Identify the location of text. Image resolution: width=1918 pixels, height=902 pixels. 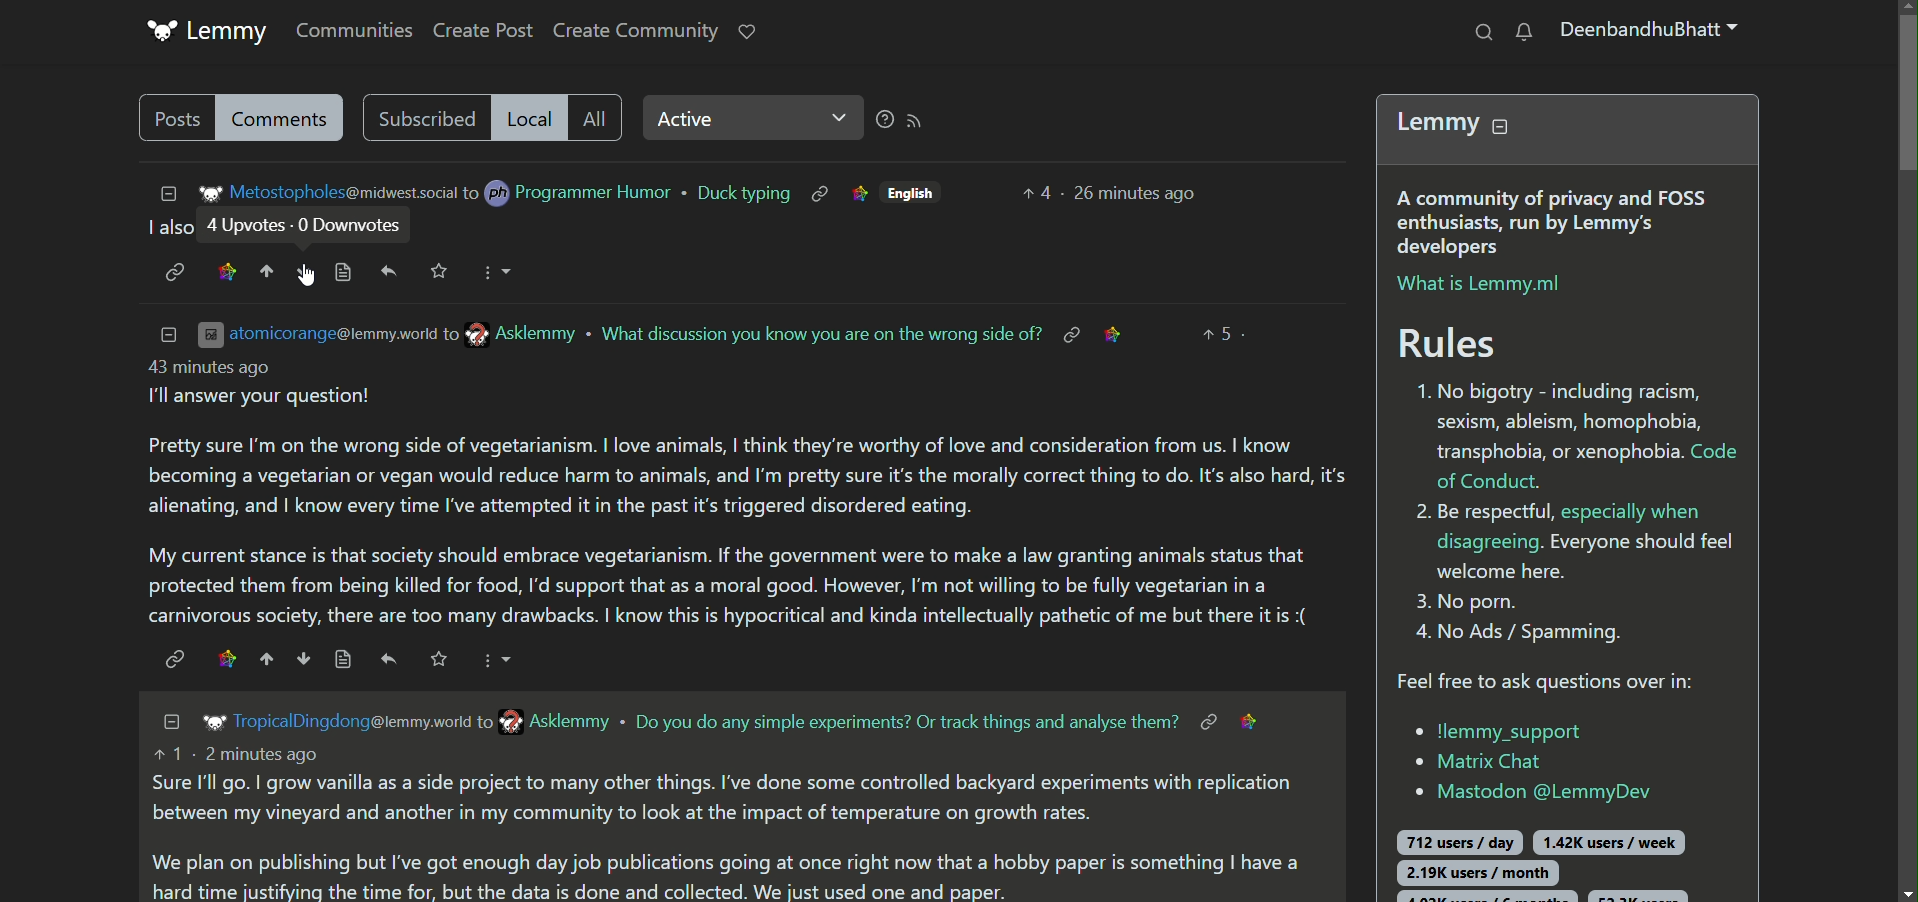
(726, 823).